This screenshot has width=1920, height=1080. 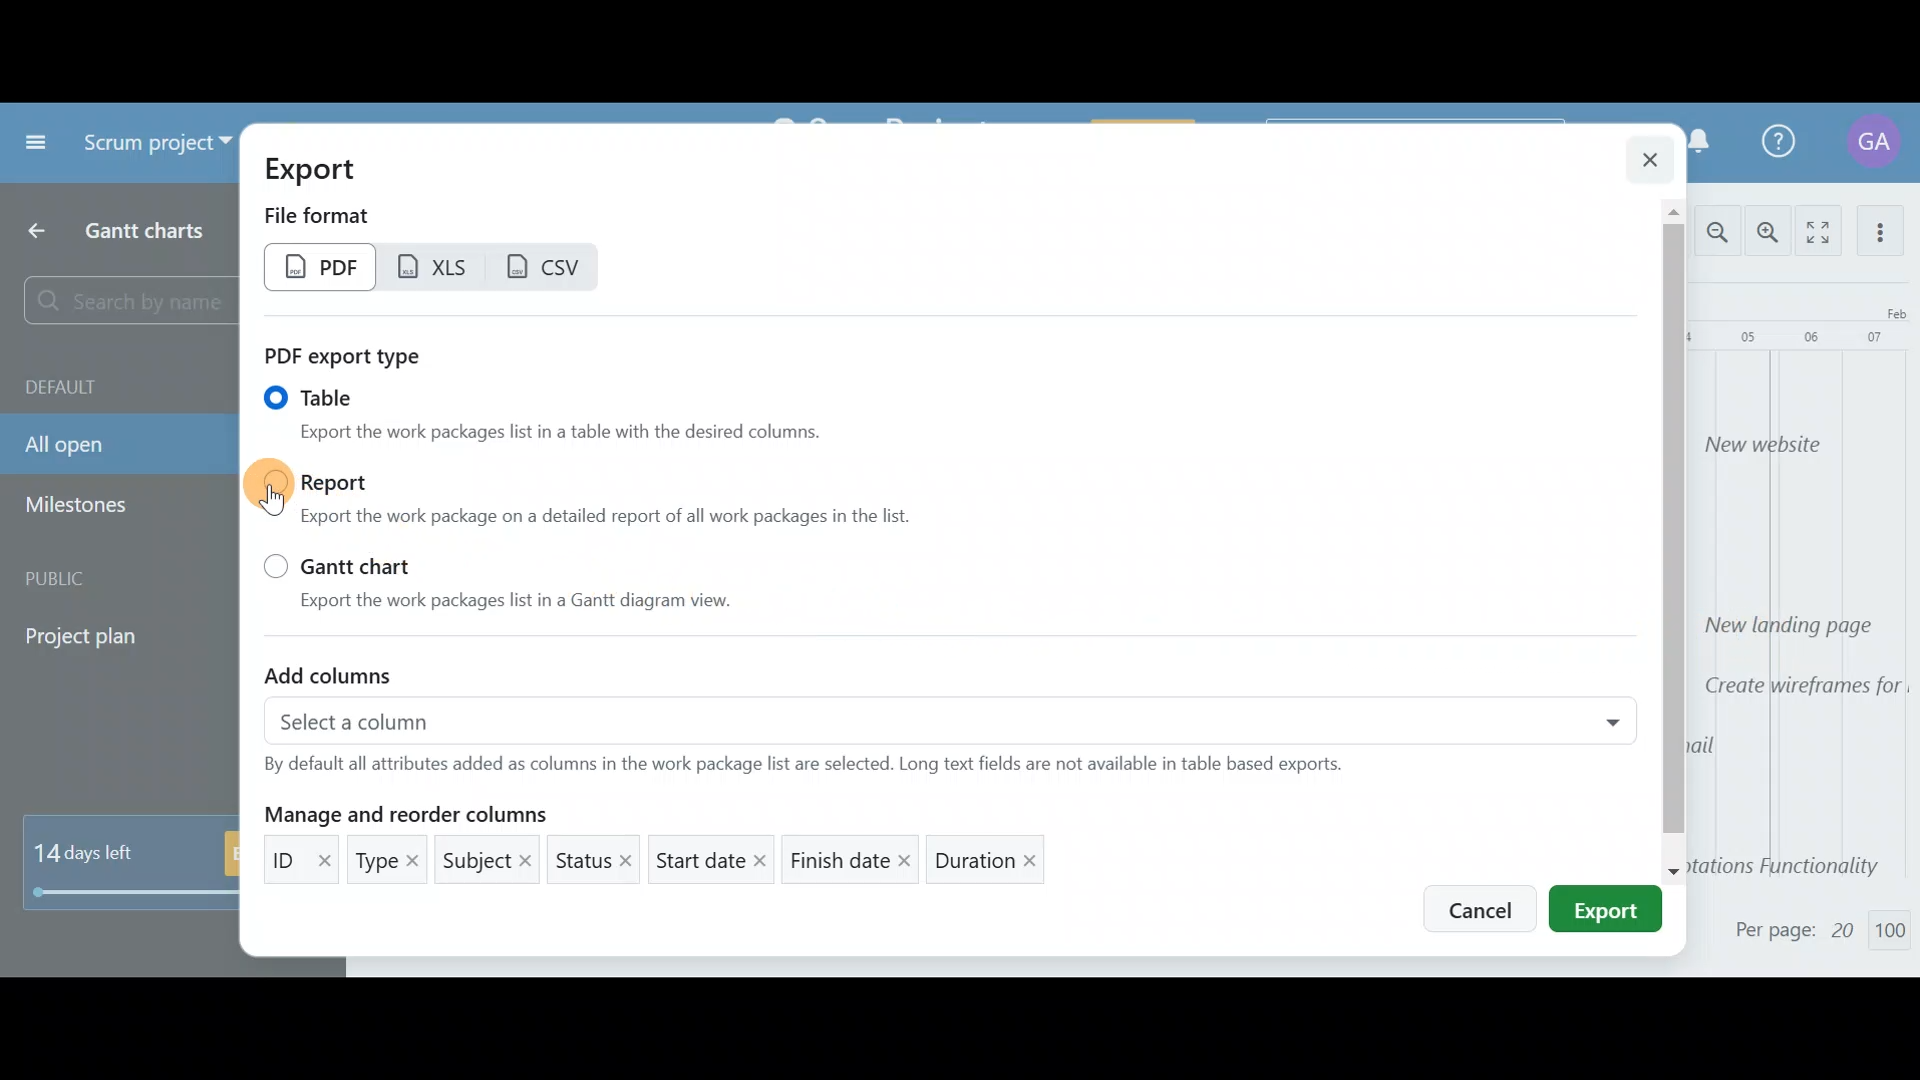 I want to click on Zoom in, so click(x=1770, y=233).